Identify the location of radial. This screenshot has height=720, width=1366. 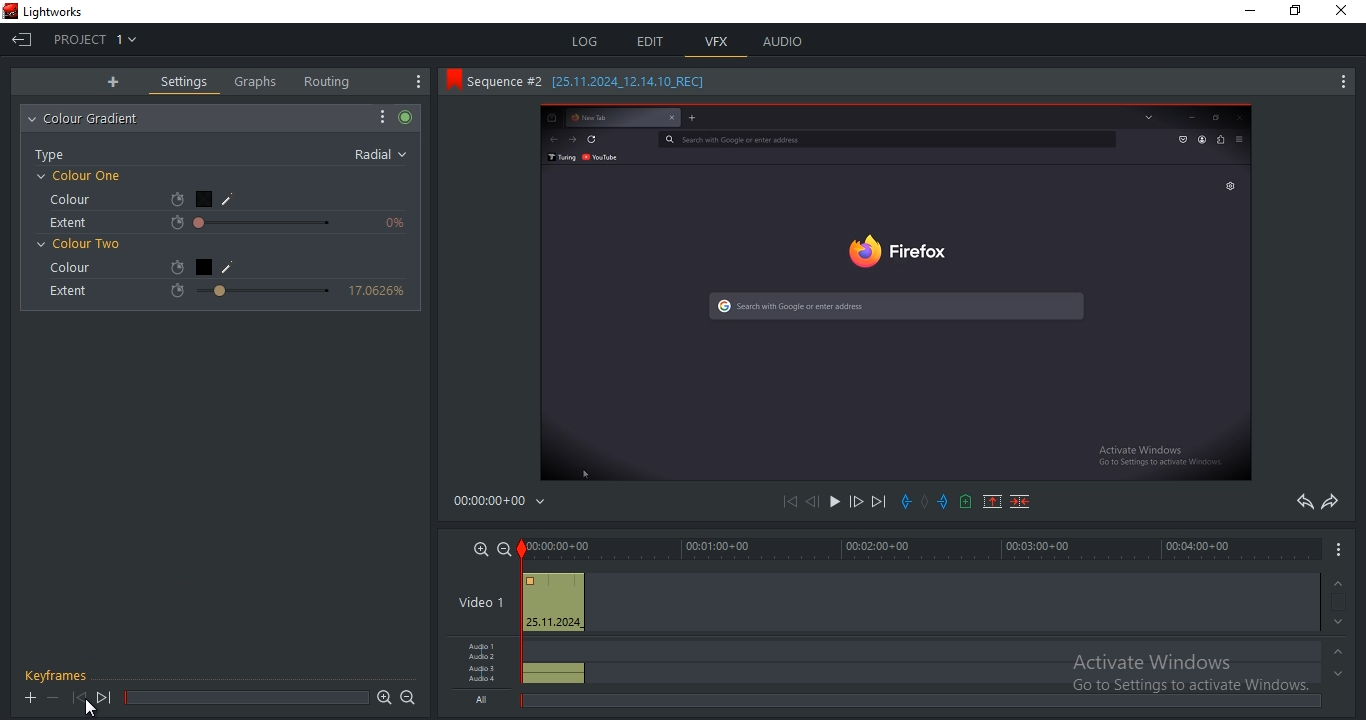
(383, 153).